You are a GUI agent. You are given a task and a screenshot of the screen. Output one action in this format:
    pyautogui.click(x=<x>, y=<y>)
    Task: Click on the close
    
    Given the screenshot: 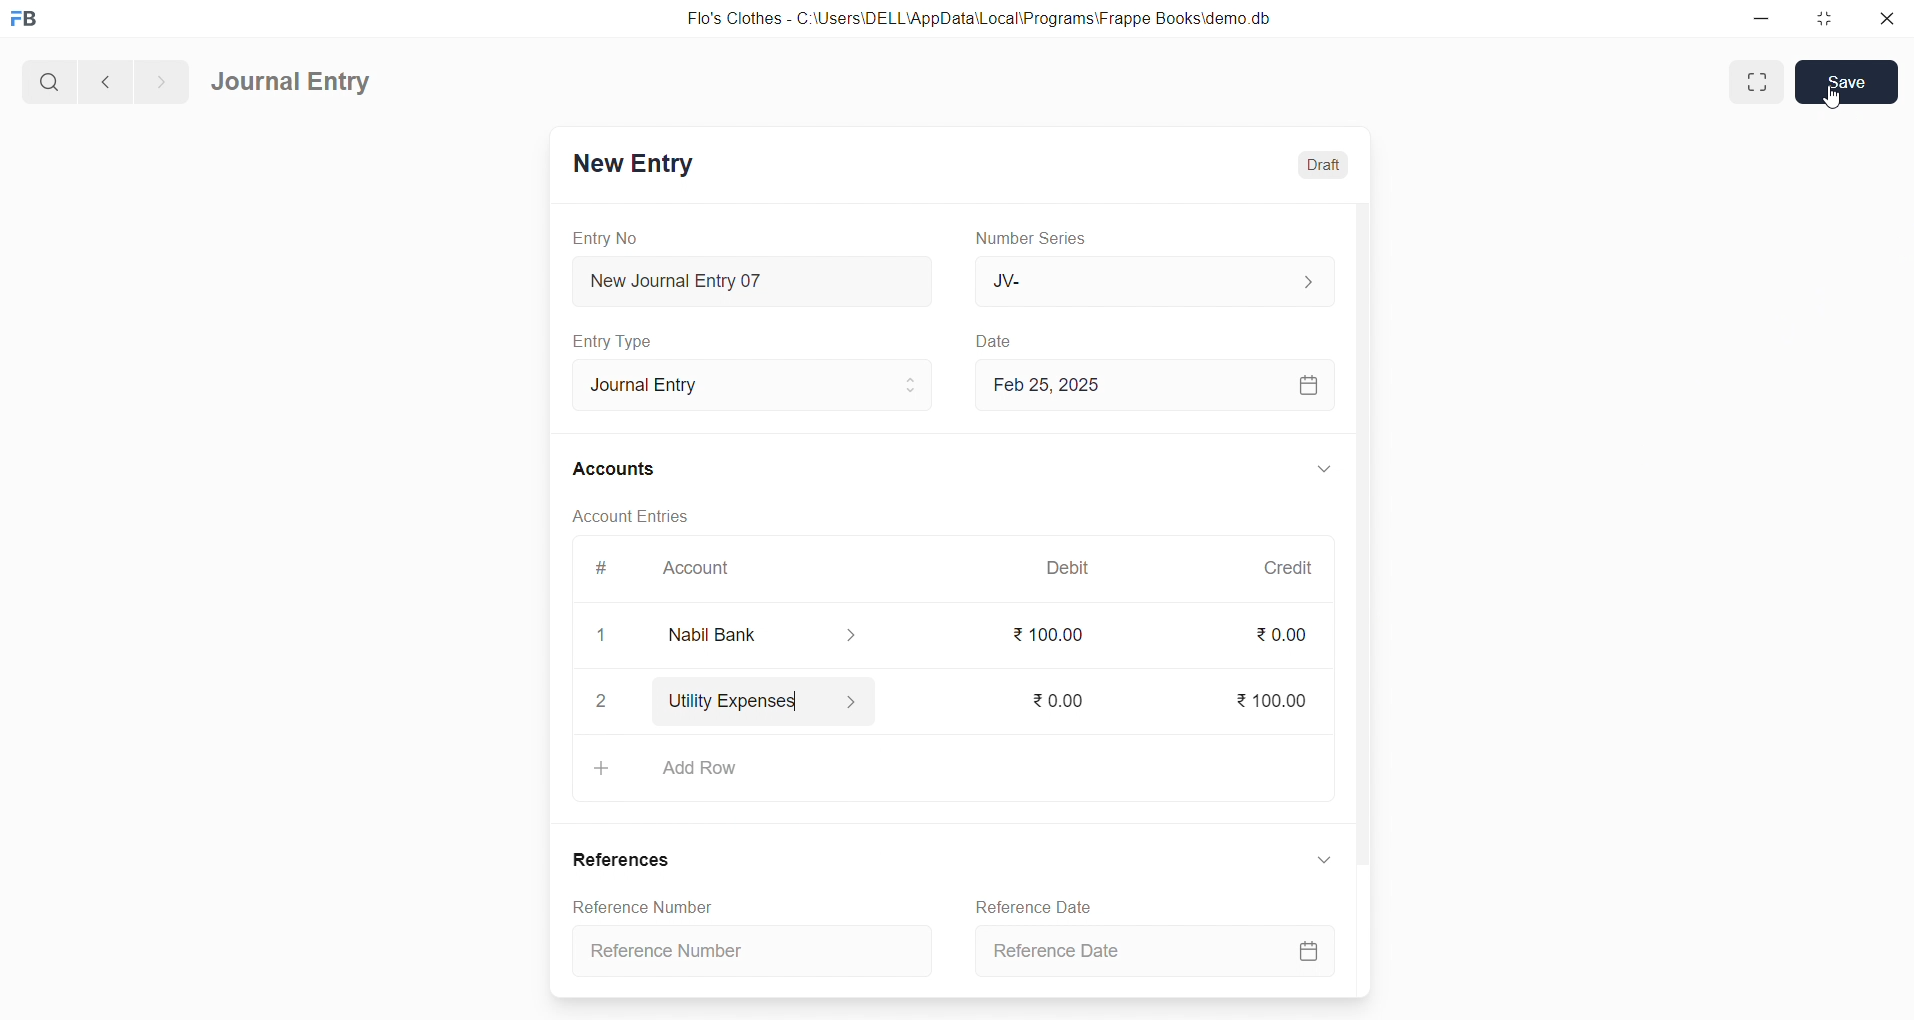 What is the action you would take?
    pyautogui.click(x=1882, y=20)
    